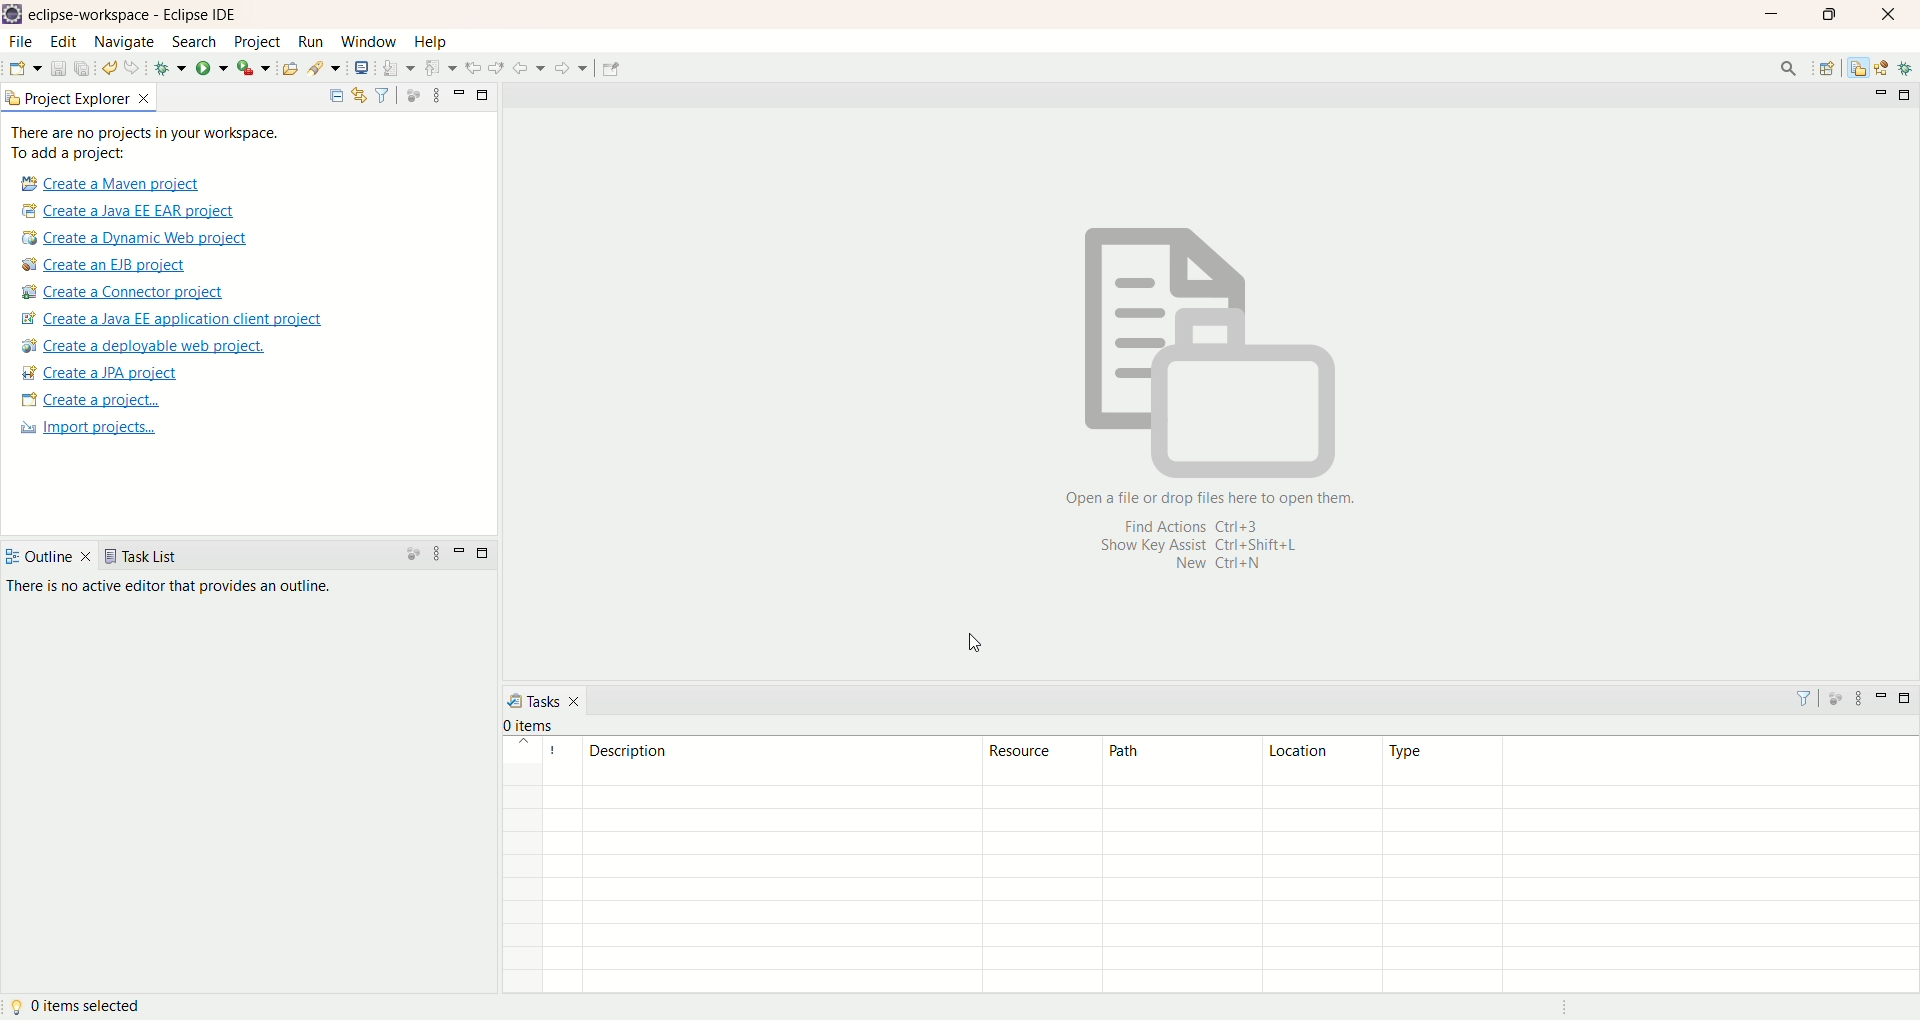  What do you see at coordinates (356, 95) in the screenshot?
I see `link with editor` at bounding box center [356, 95].